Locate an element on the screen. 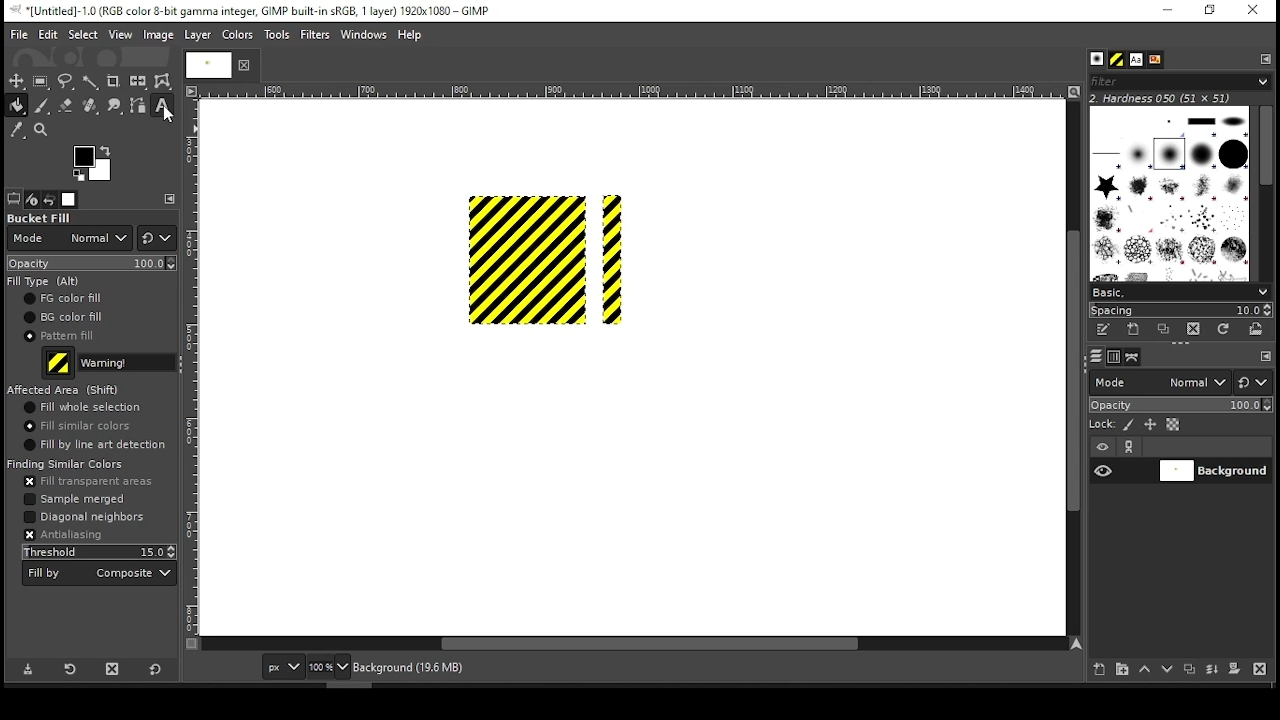  selection tool is located at coordinates (17, 81).